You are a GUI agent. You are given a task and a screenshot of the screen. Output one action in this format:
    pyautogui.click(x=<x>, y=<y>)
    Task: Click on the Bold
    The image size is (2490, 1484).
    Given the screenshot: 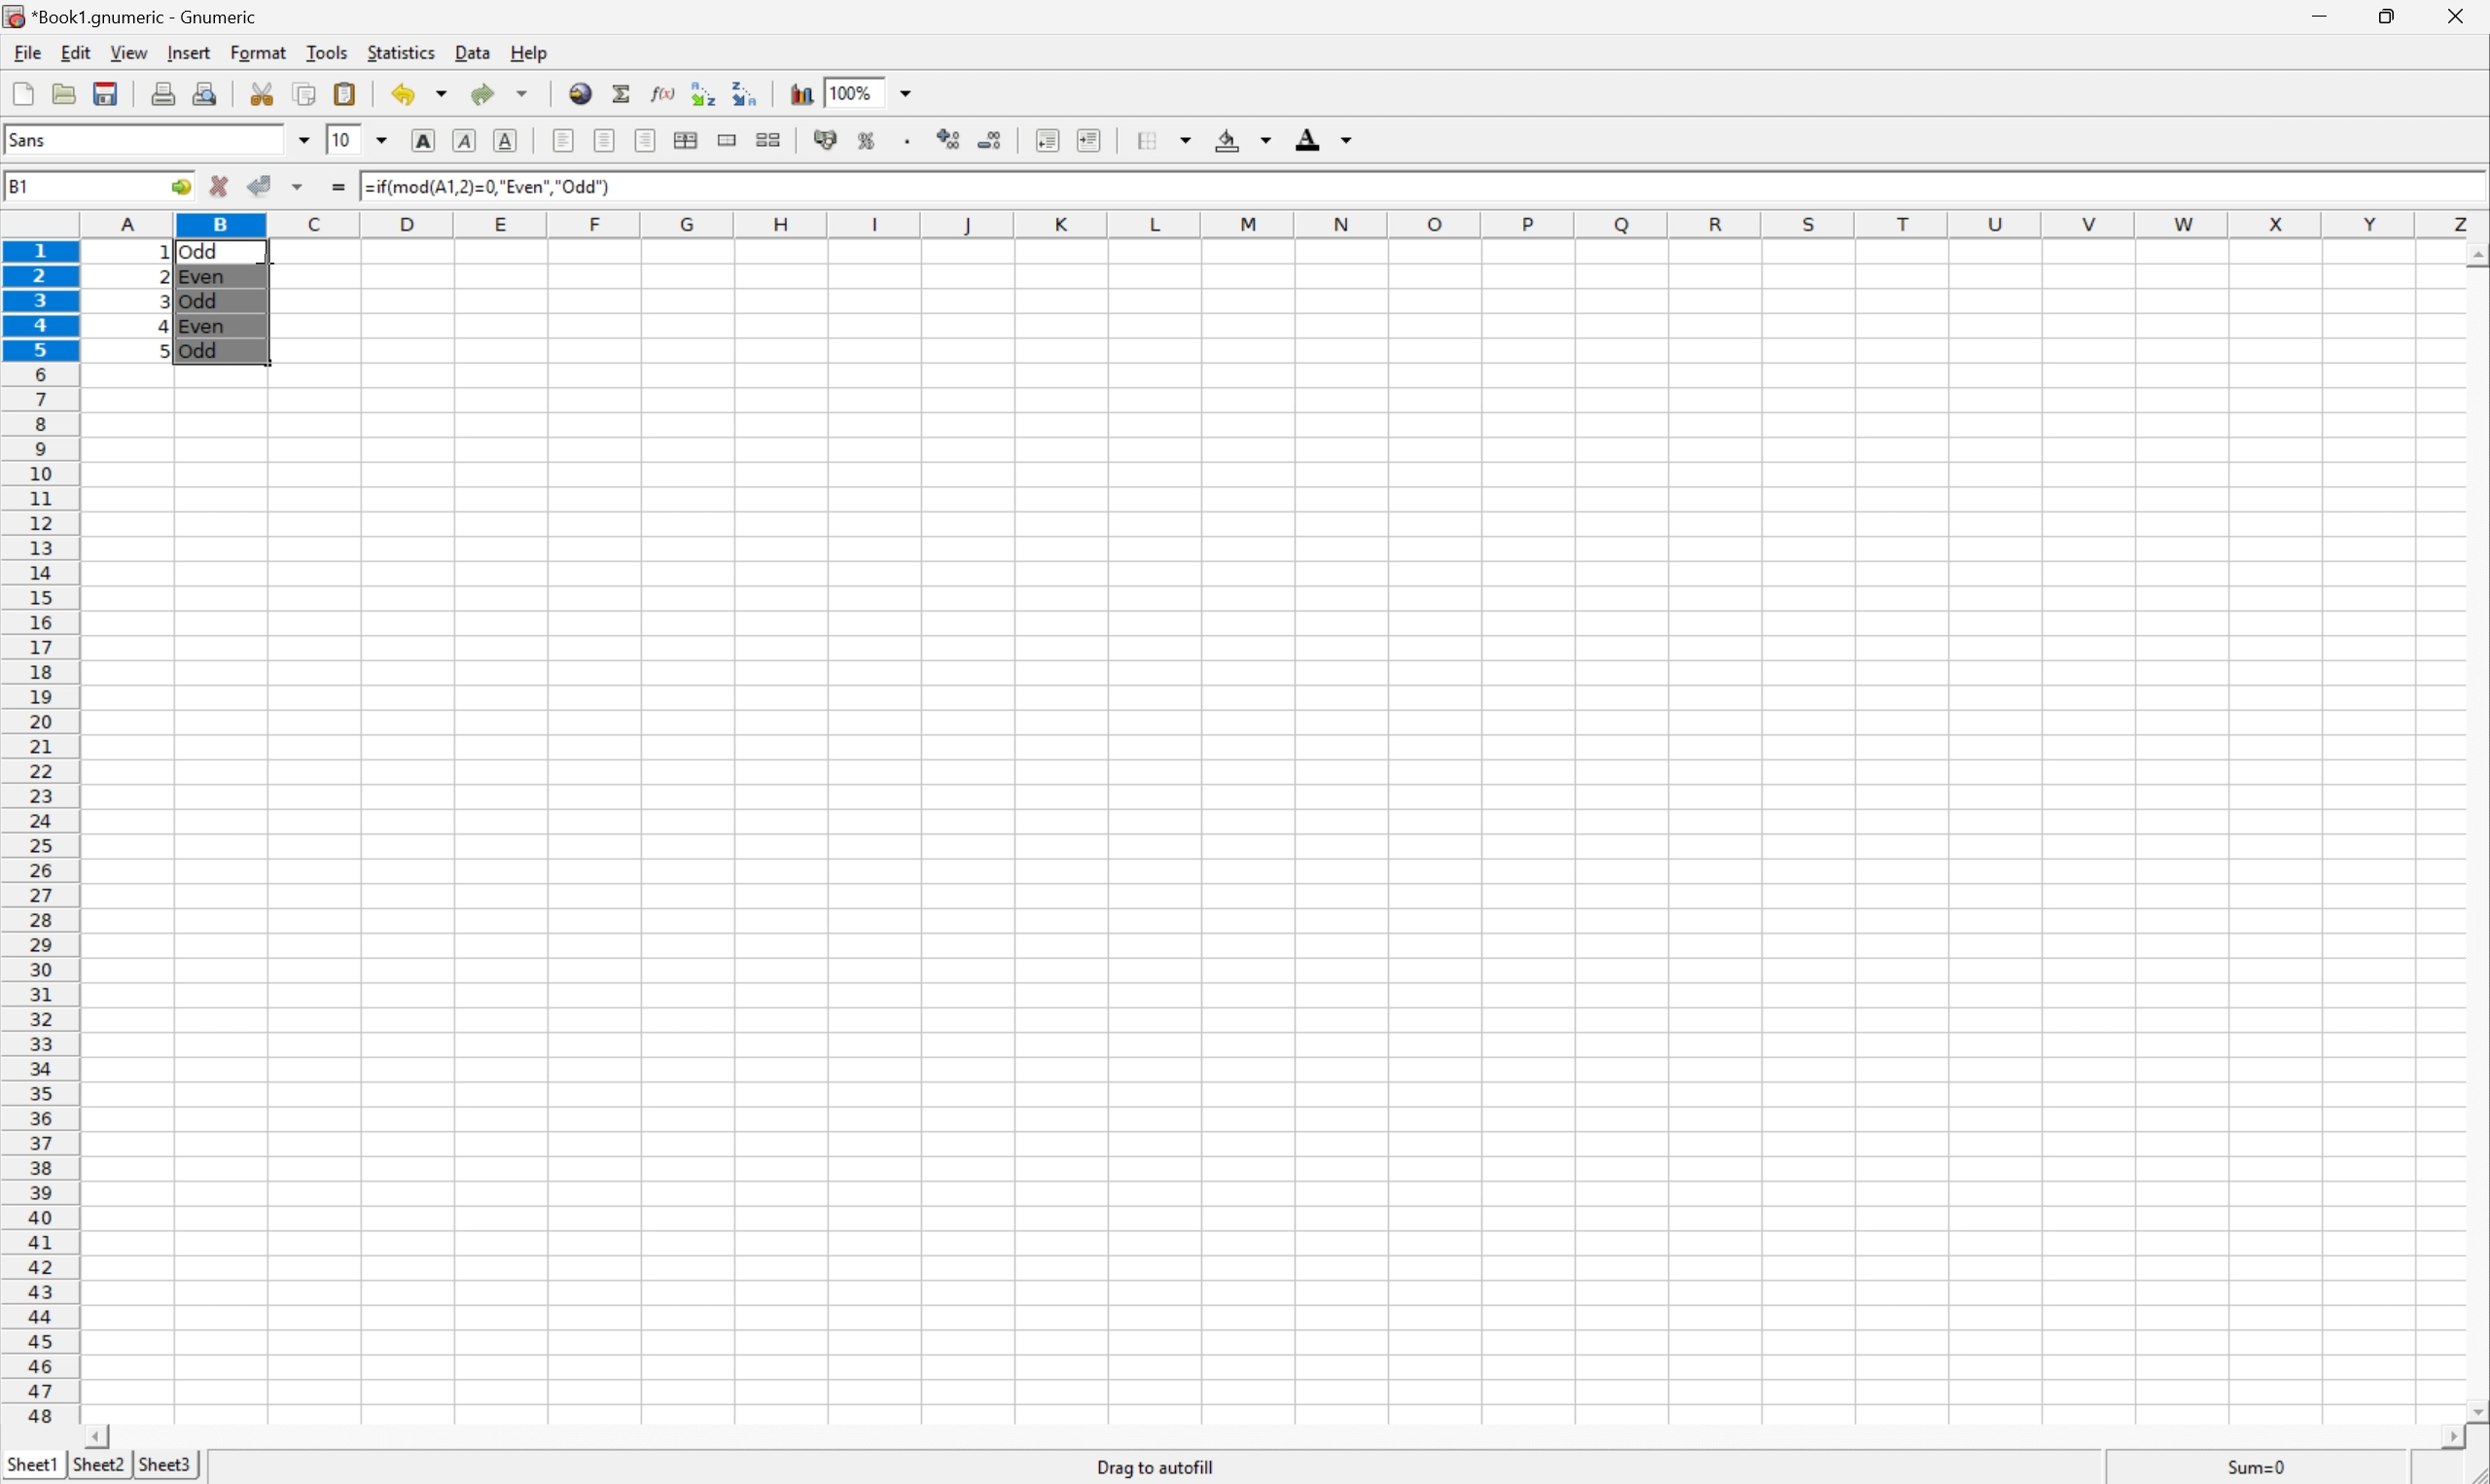 What is the action you would take?
    pyautogui.click(x=422, y=138)
    